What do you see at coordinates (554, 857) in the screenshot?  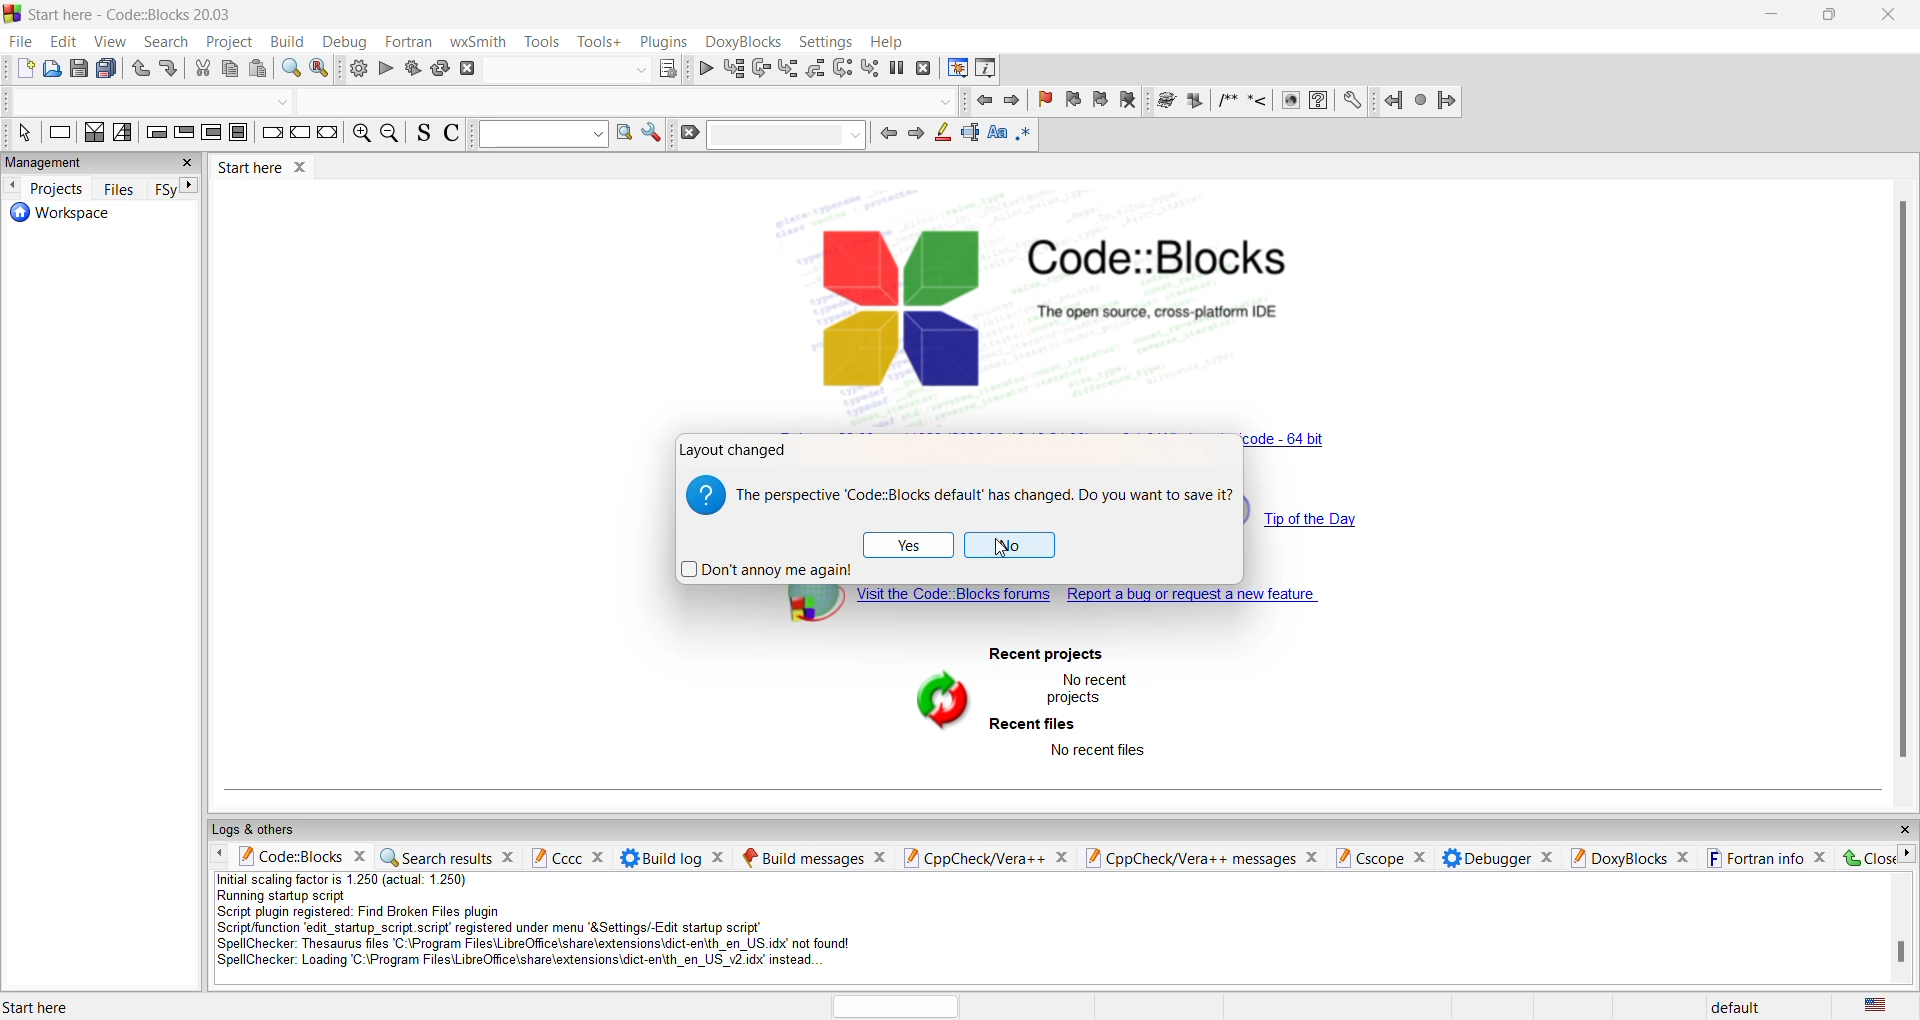 I see `Ccc pane` at bounding box center [554, 857].